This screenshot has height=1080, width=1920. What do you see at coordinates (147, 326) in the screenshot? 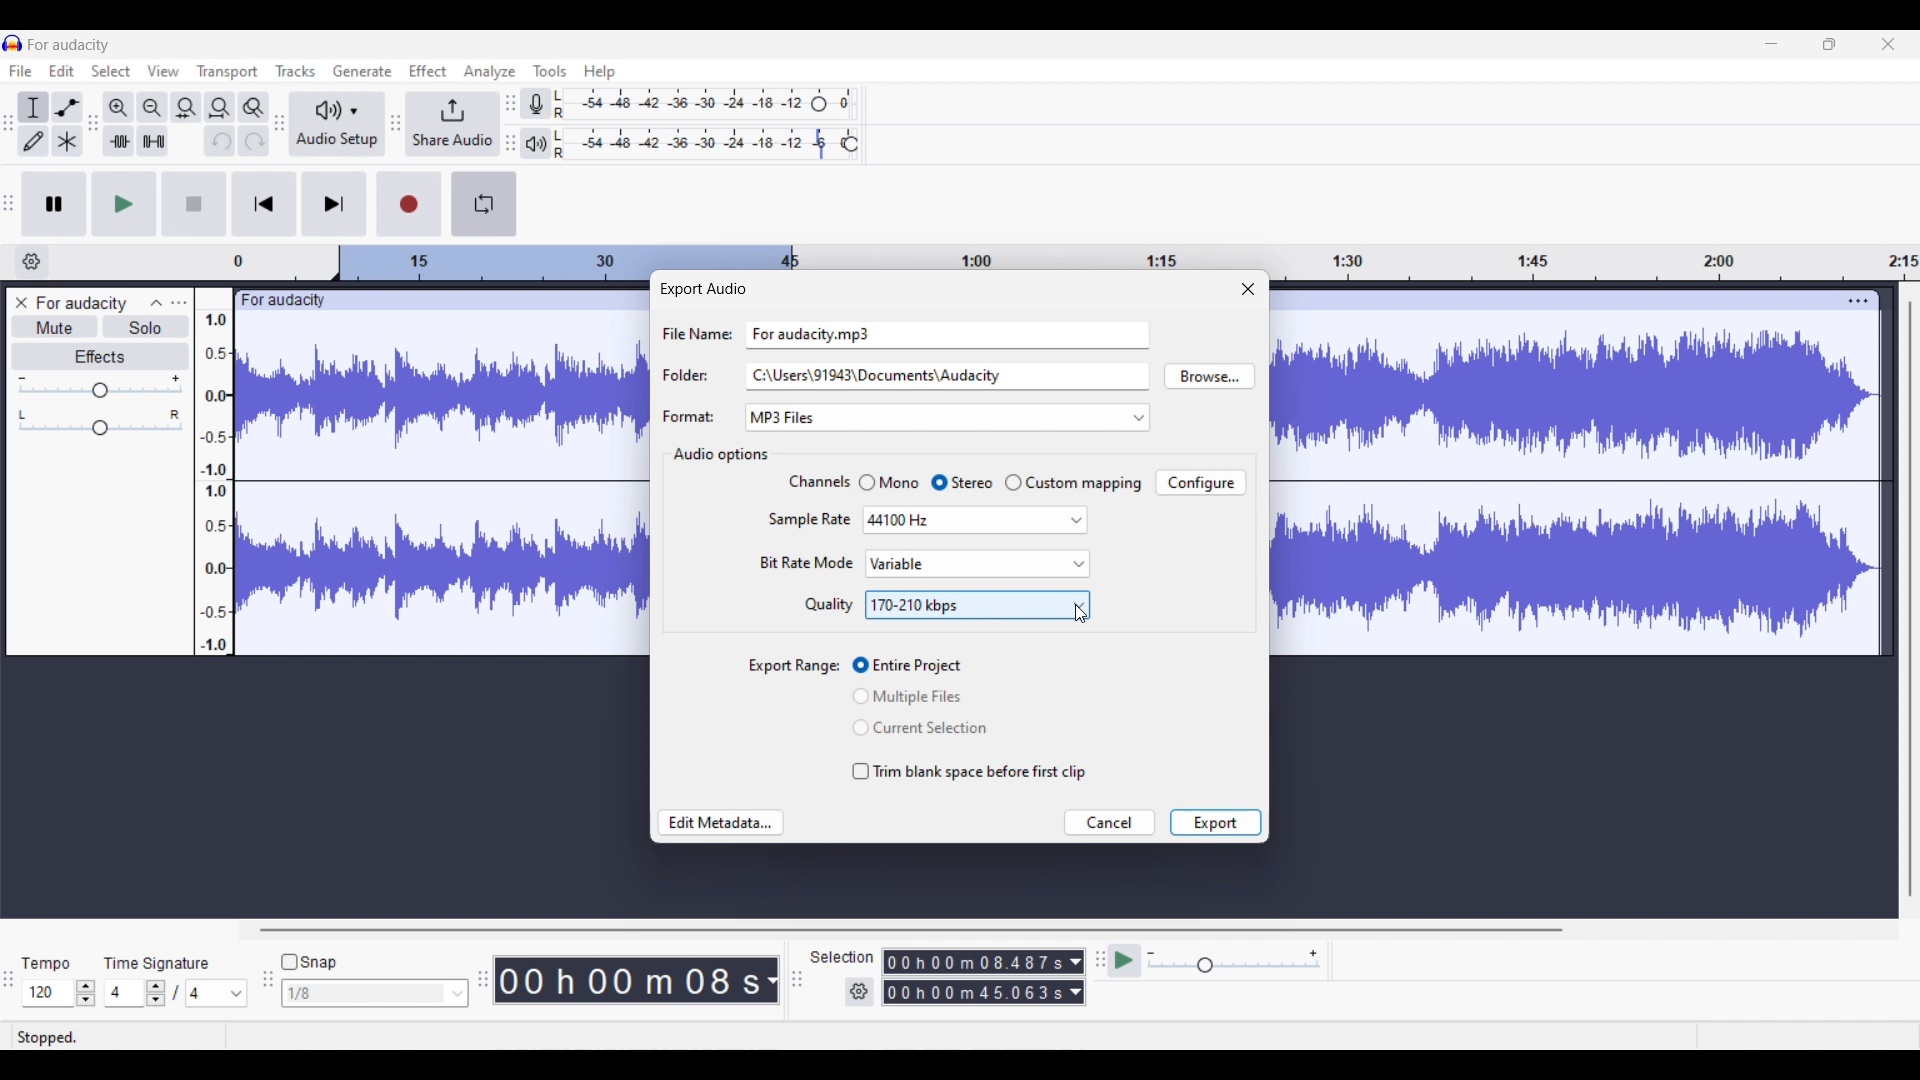
I see `Solo` at bounding box center [147, 326].